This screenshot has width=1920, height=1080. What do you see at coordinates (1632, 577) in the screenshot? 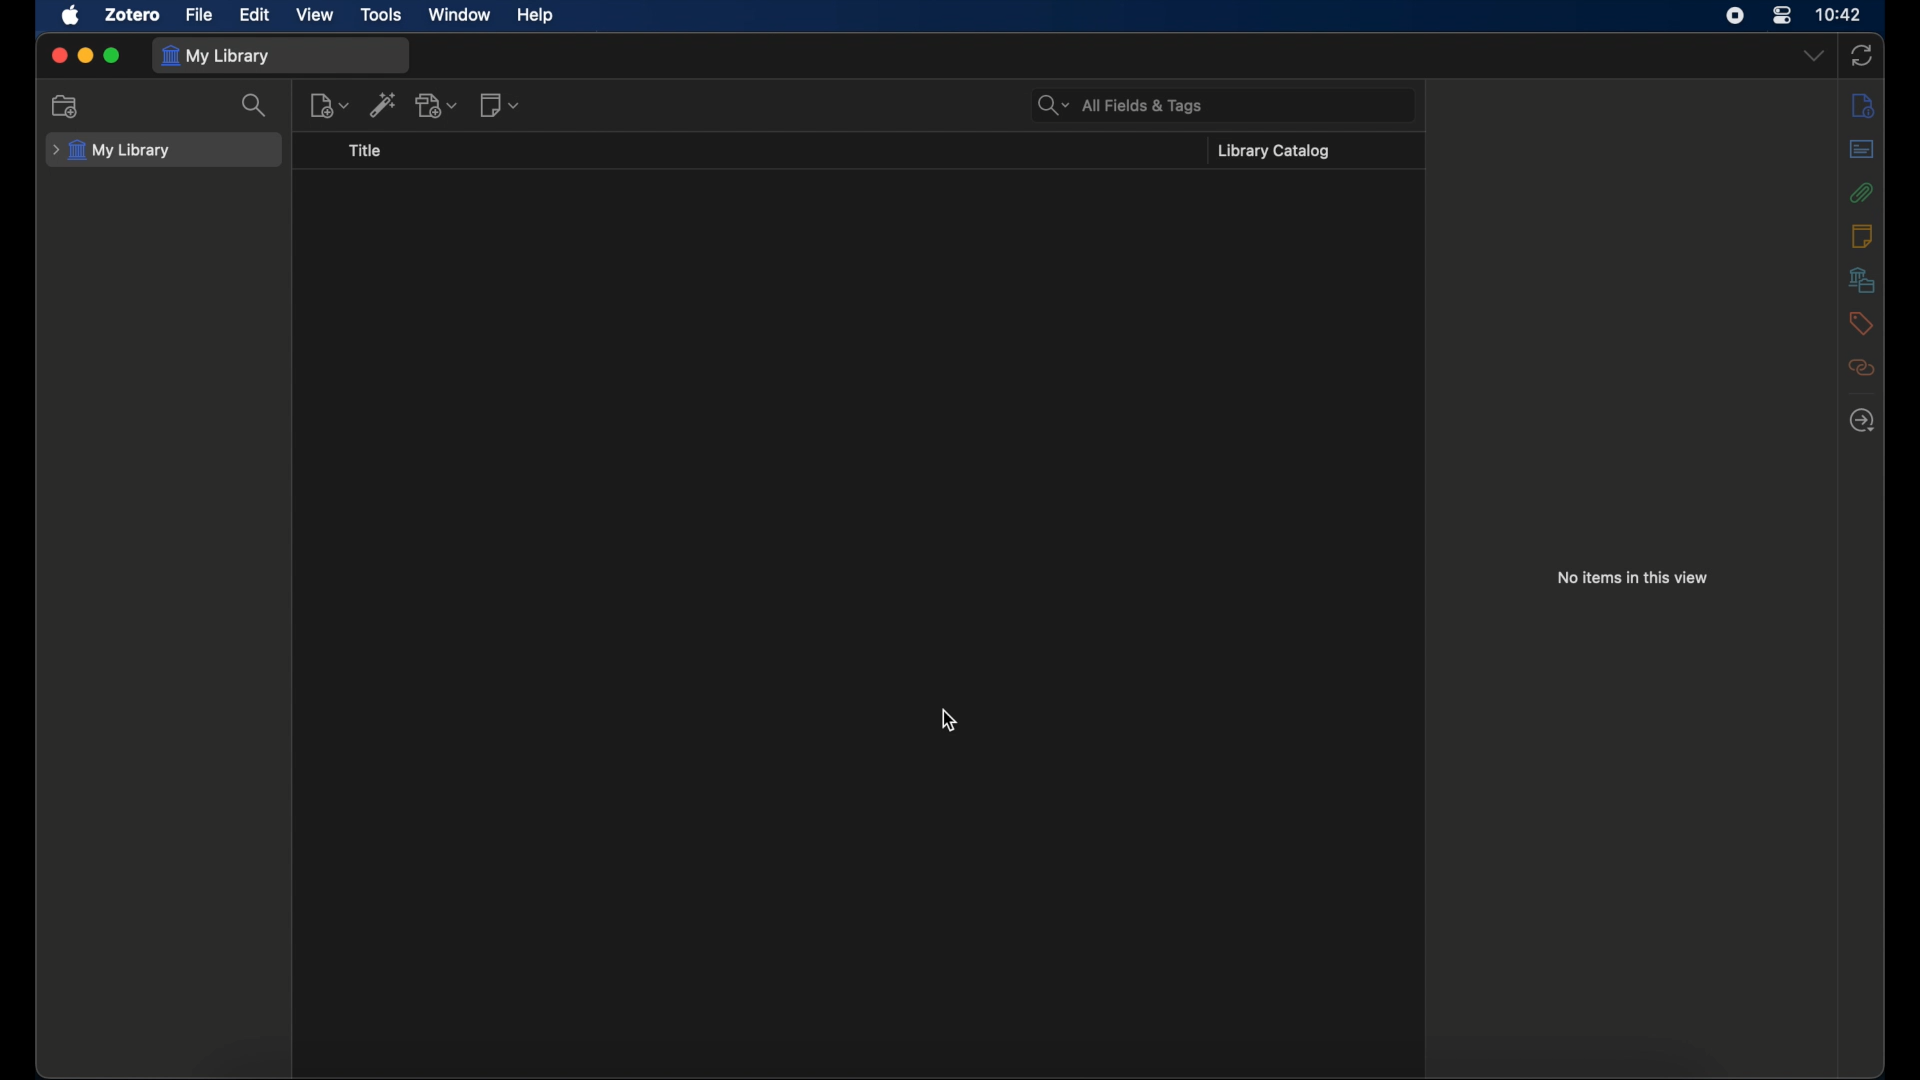
I see `no items in this view` at bounding box center [1632, 577].